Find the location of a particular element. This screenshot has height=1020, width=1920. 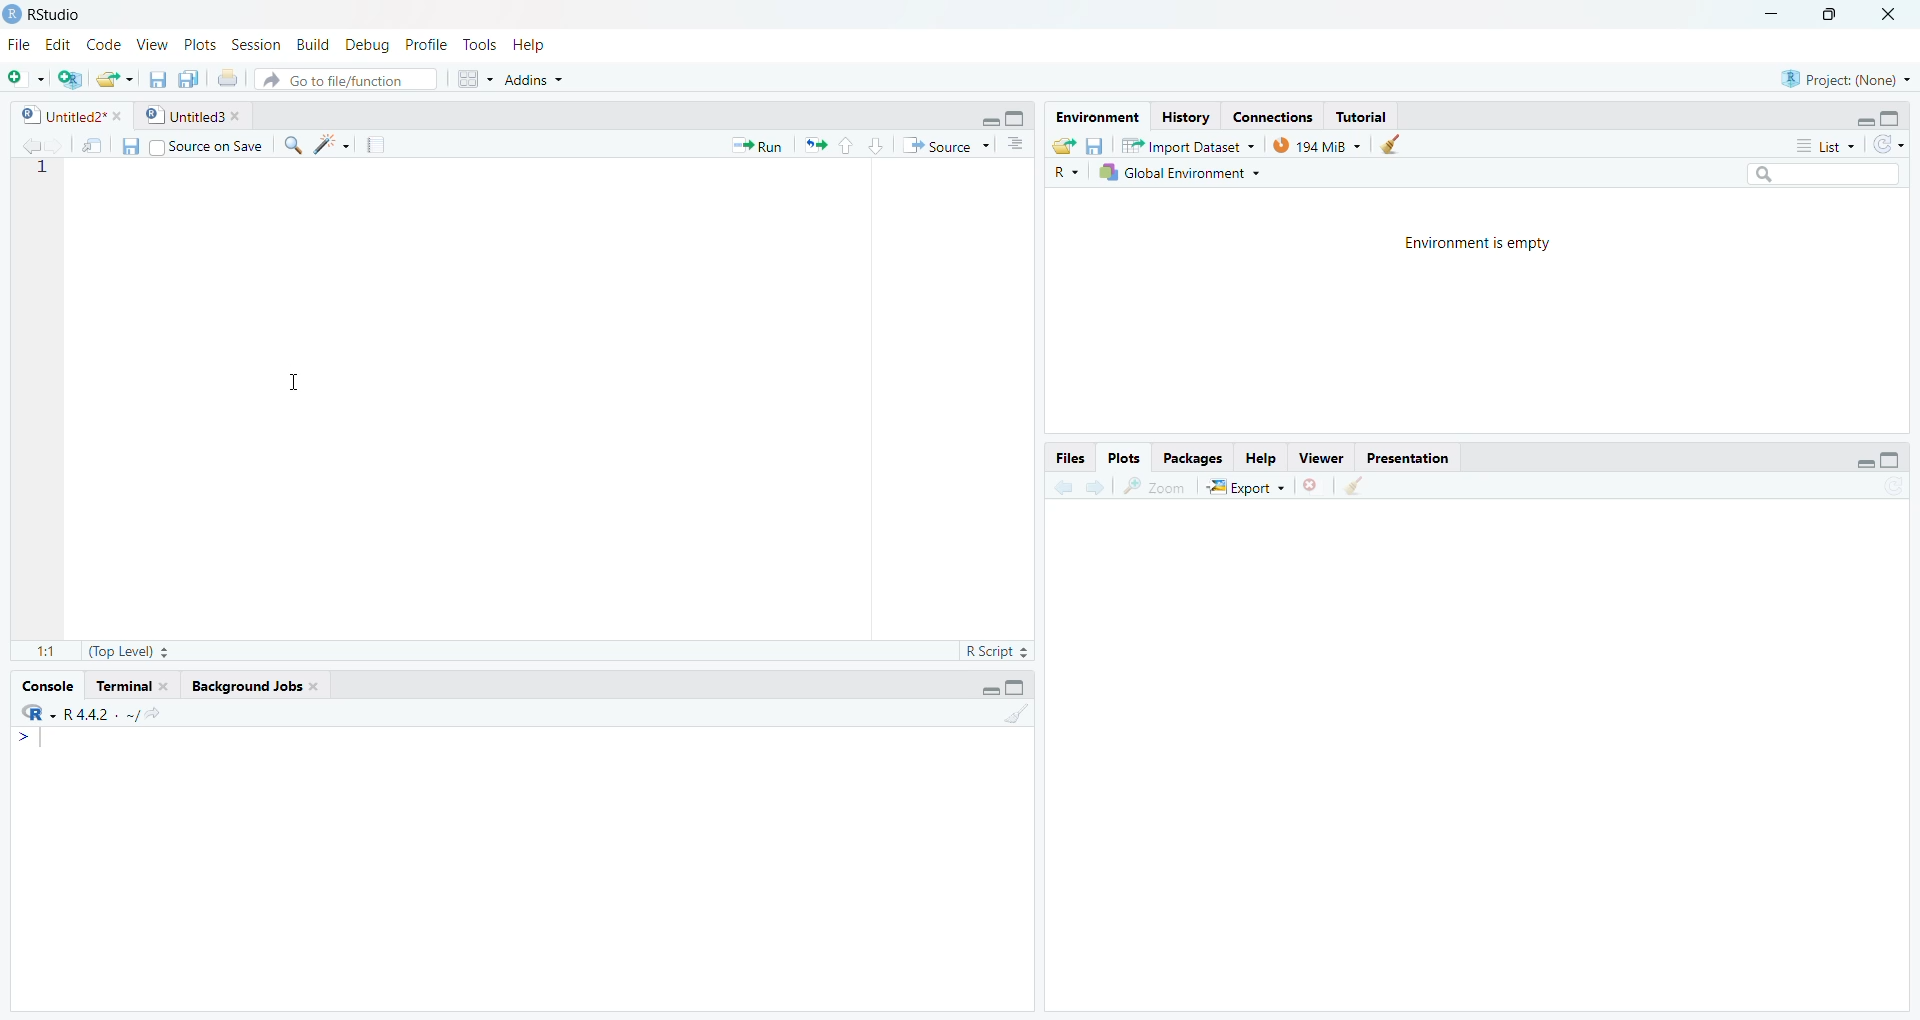

Terminal is located at coordinates (134, 688).